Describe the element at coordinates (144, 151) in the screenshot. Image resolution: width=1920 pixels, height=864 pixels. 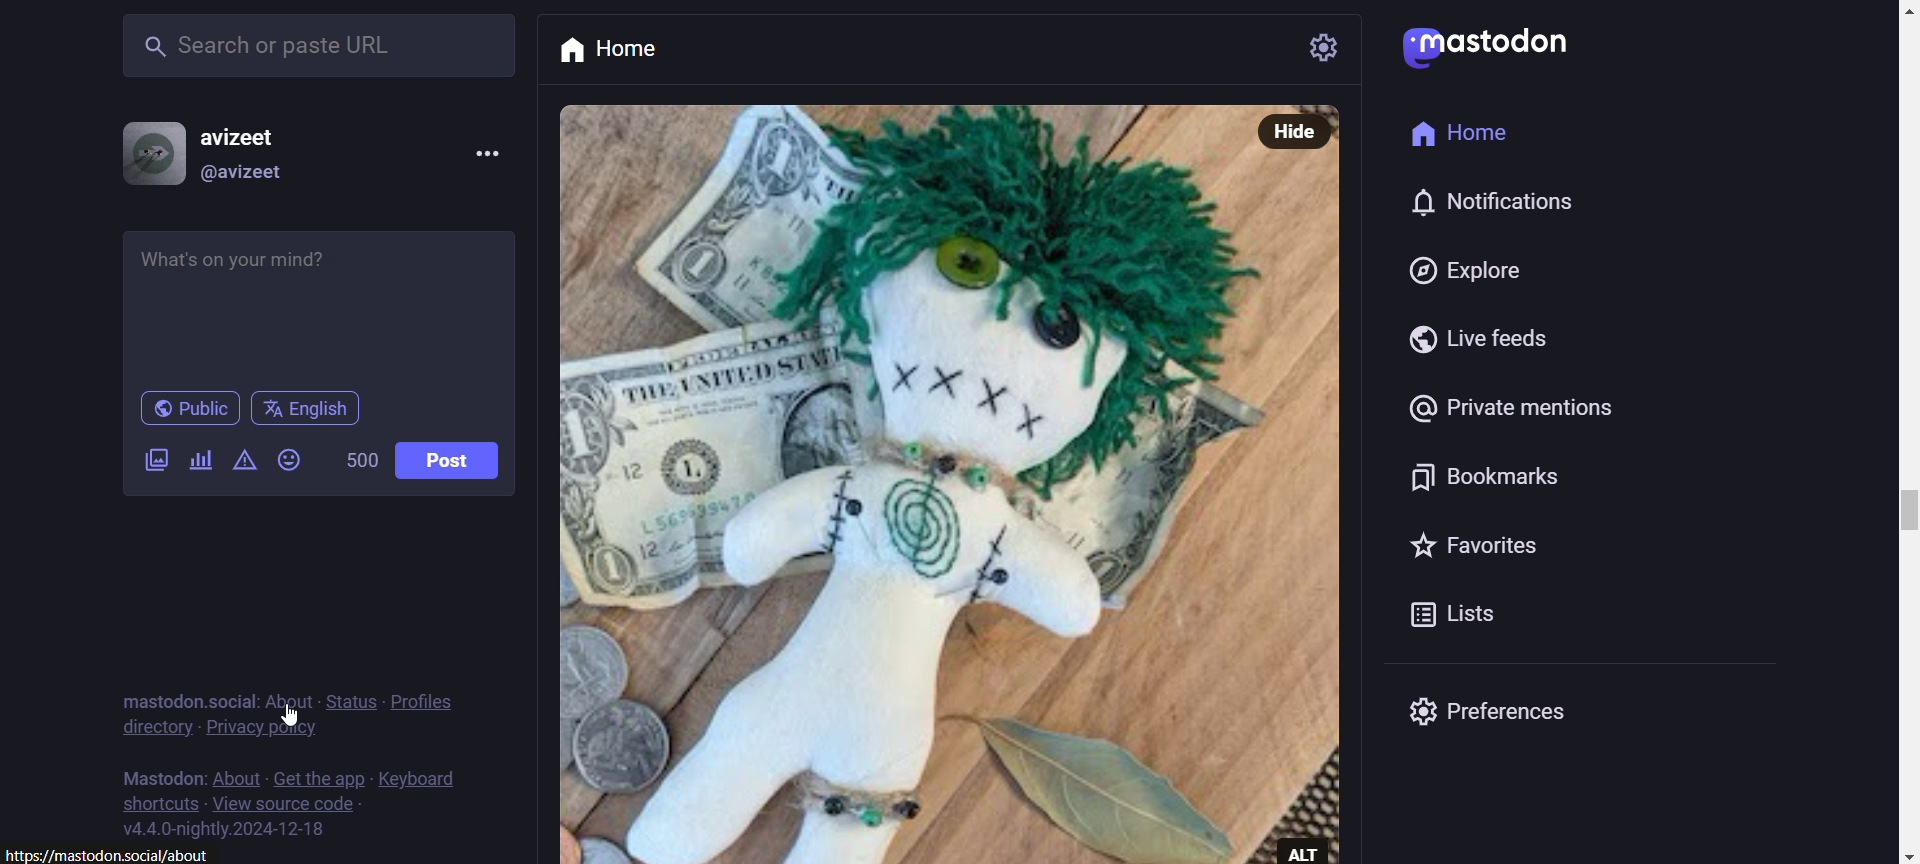
I see `display picture` at that location.